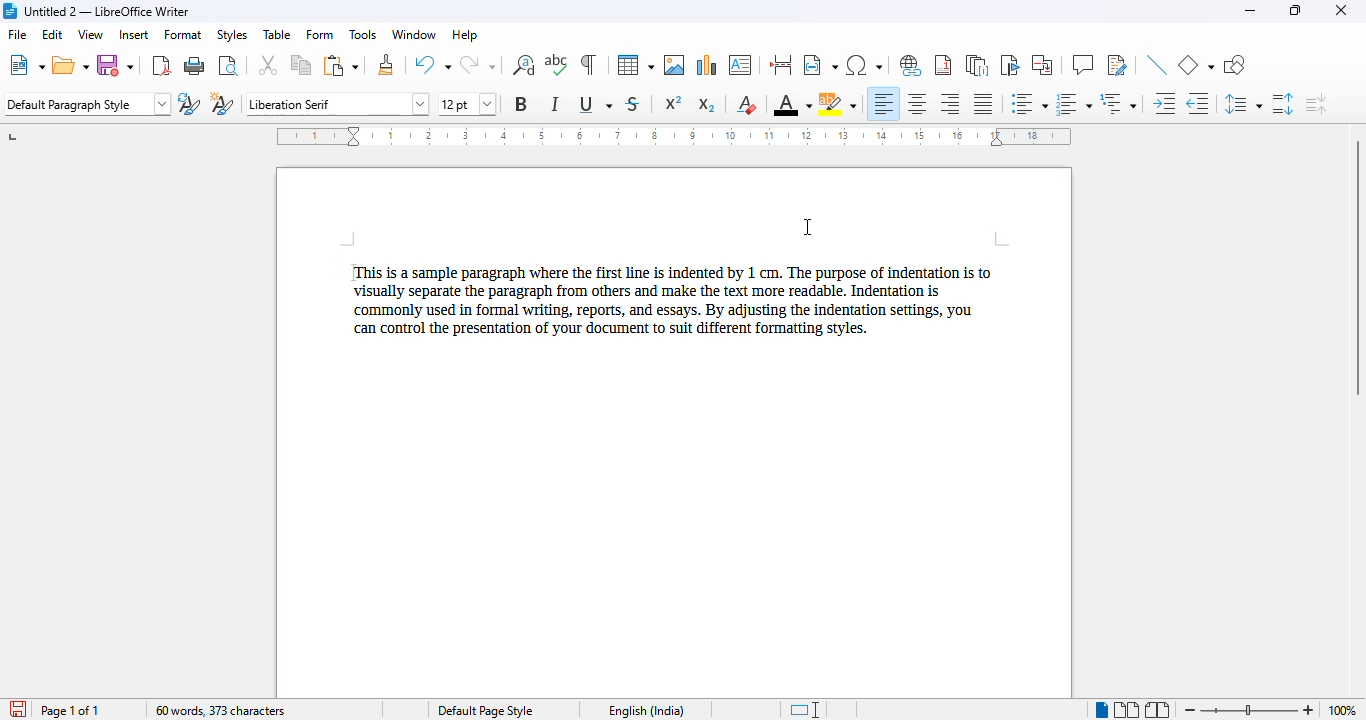 The height and width of the screenshot is (720, 1366). What do you see at coordinates (1030, 103) in the screenshot?
I see `toggle unordered list` at bounding box center [1030, 103].